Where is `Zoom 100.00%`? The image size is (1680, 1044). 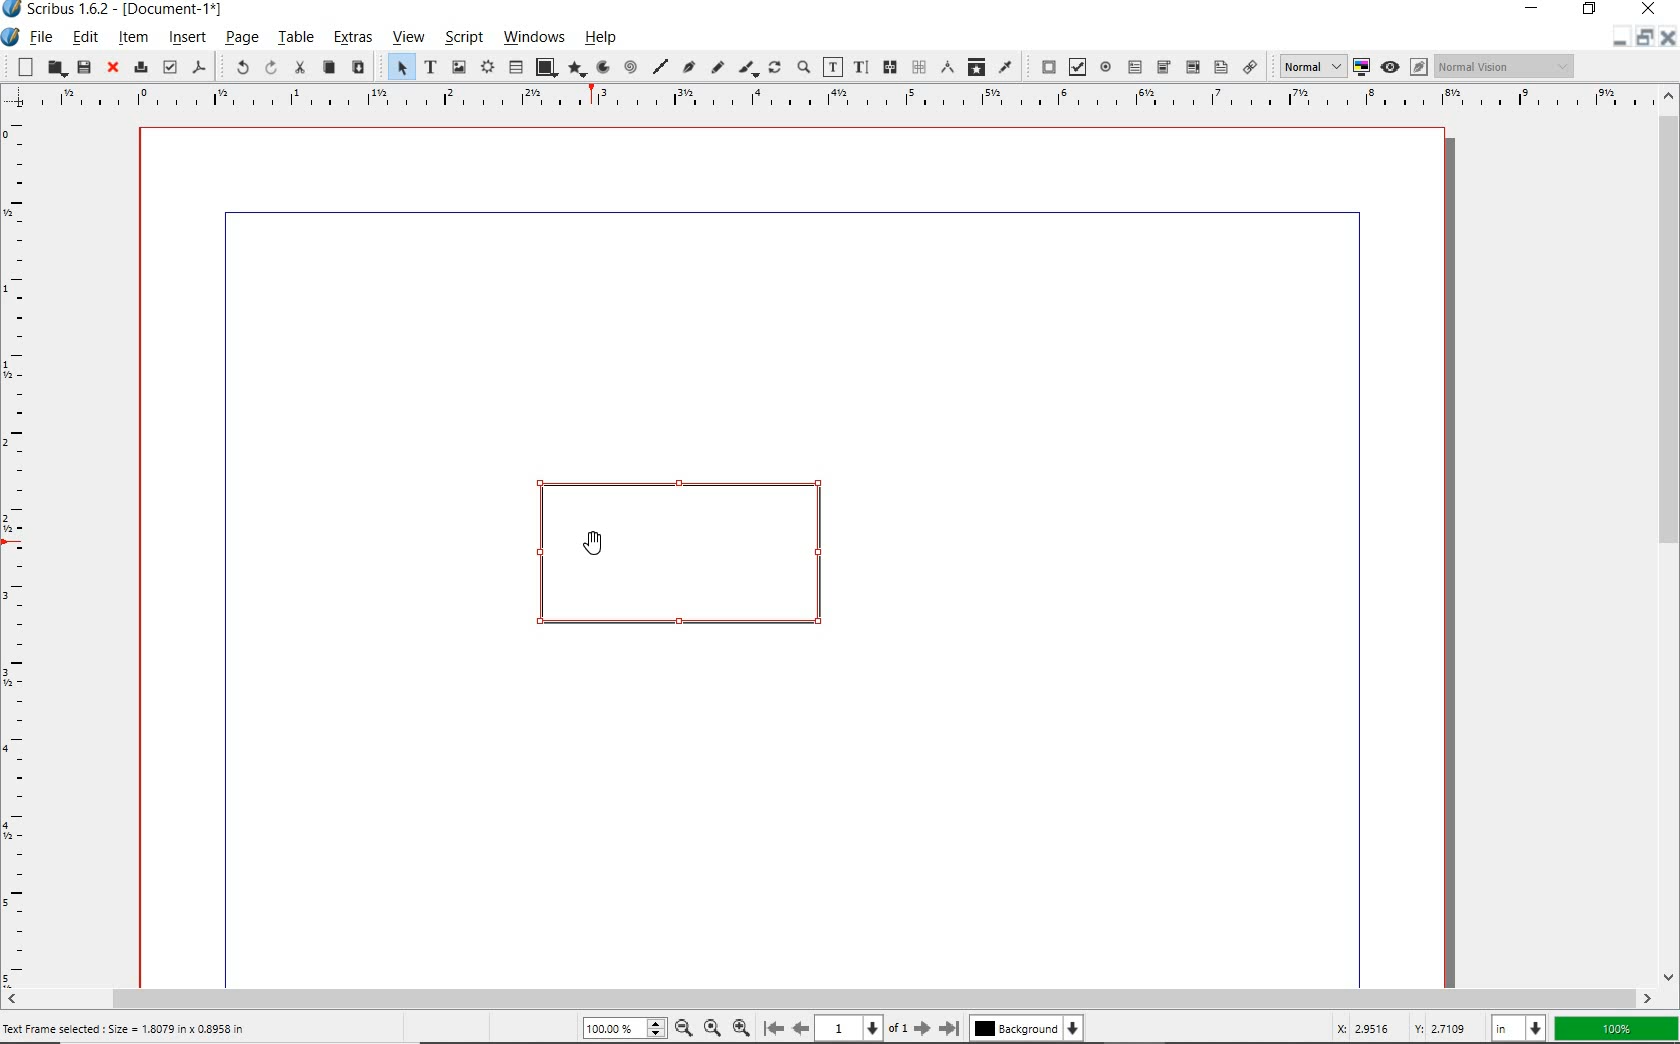
Zoom 100.00% is located at coordinates (625, 1029).